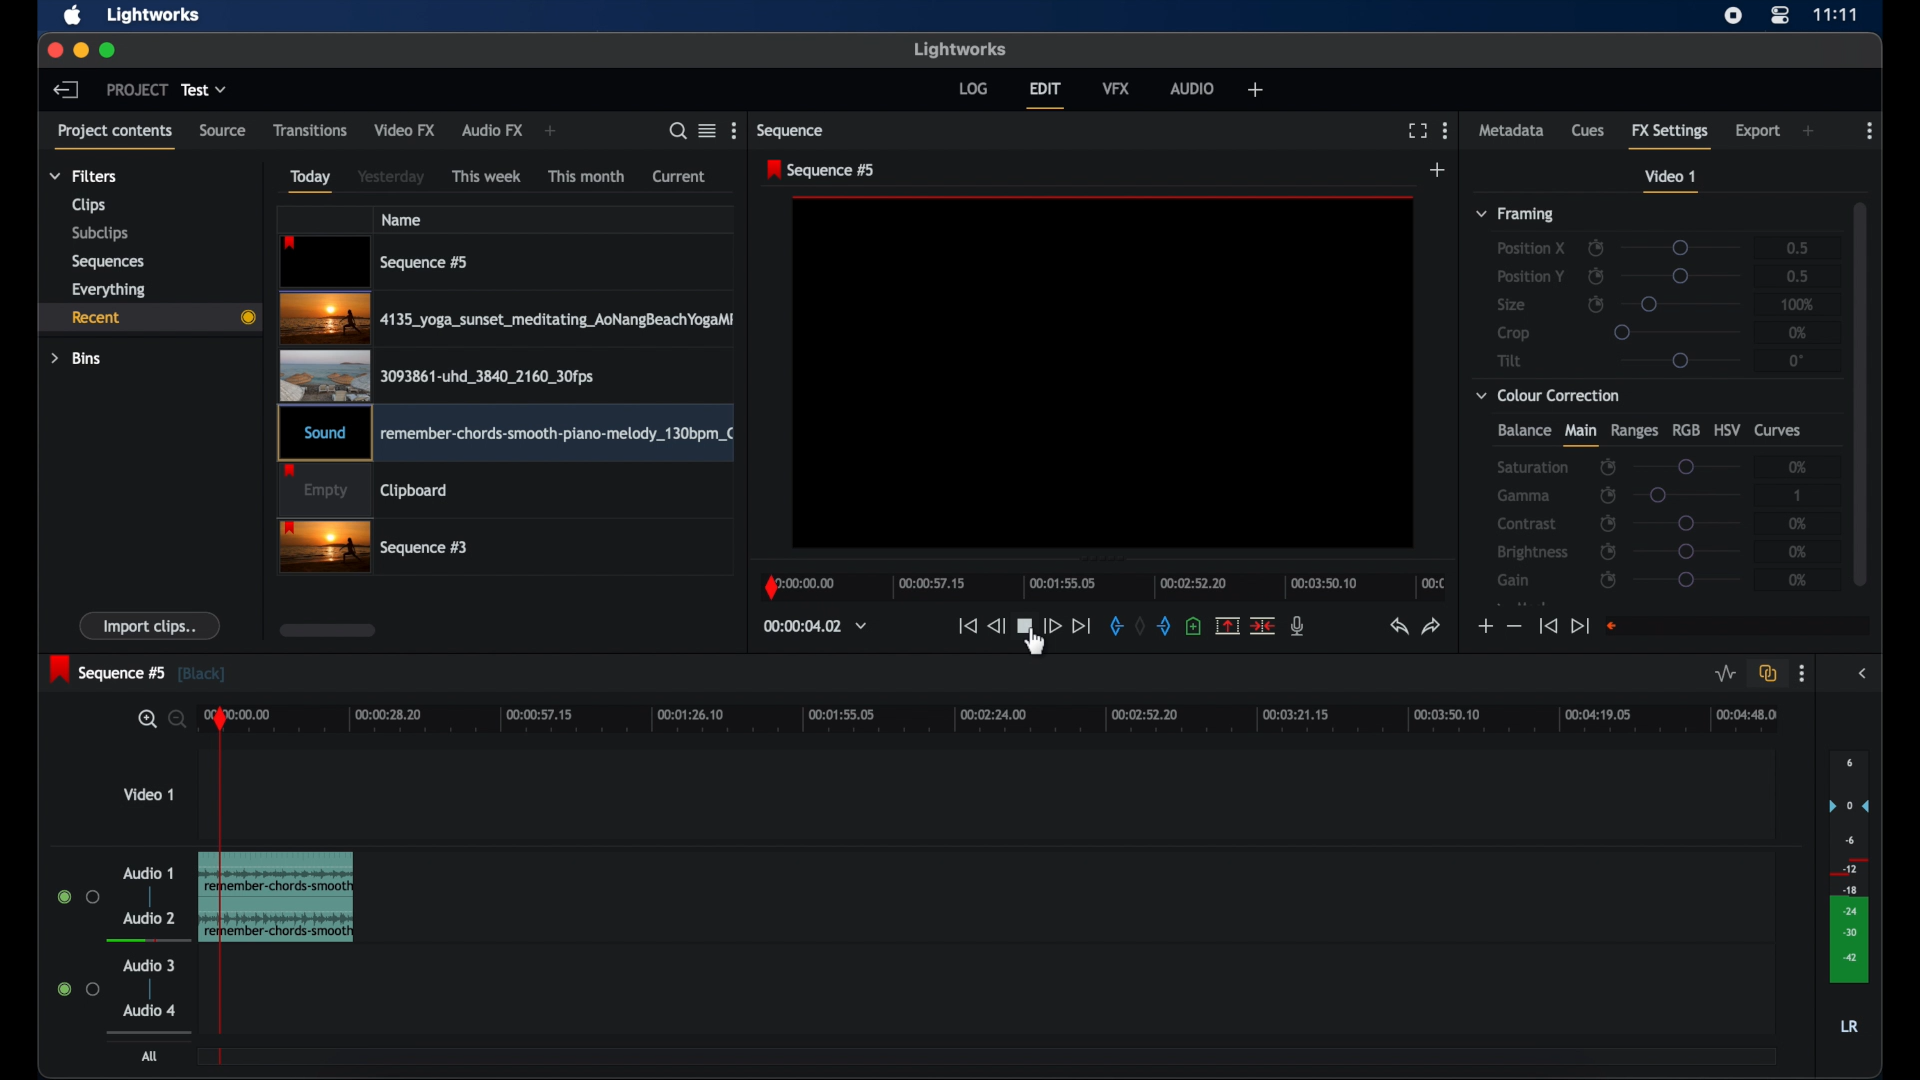 The height and width of the screenshot is (1080, 1920). What do you see at coordinates (1514, 333) in the screenshot?
I see `crop` at bounding box center [1514, 333].